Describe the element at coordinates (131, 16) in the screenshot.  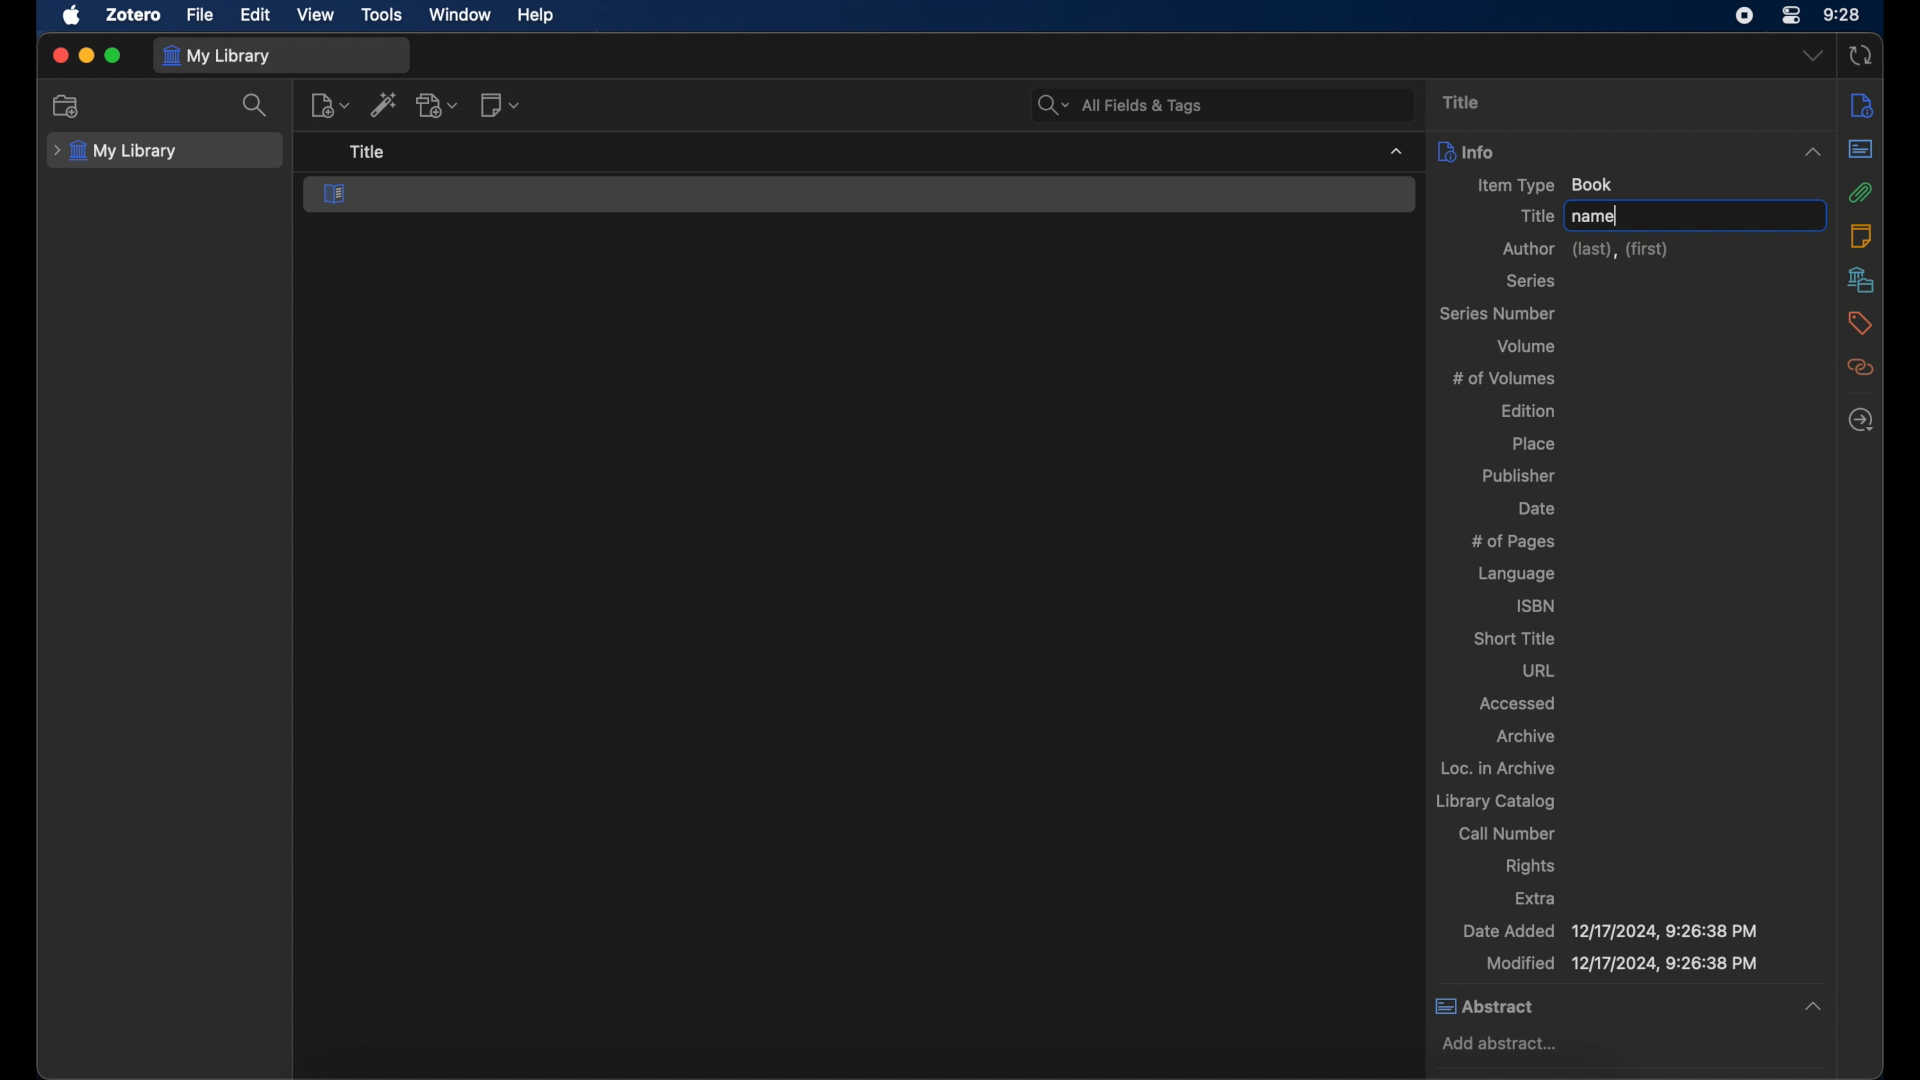
I see `zotero` at that location.